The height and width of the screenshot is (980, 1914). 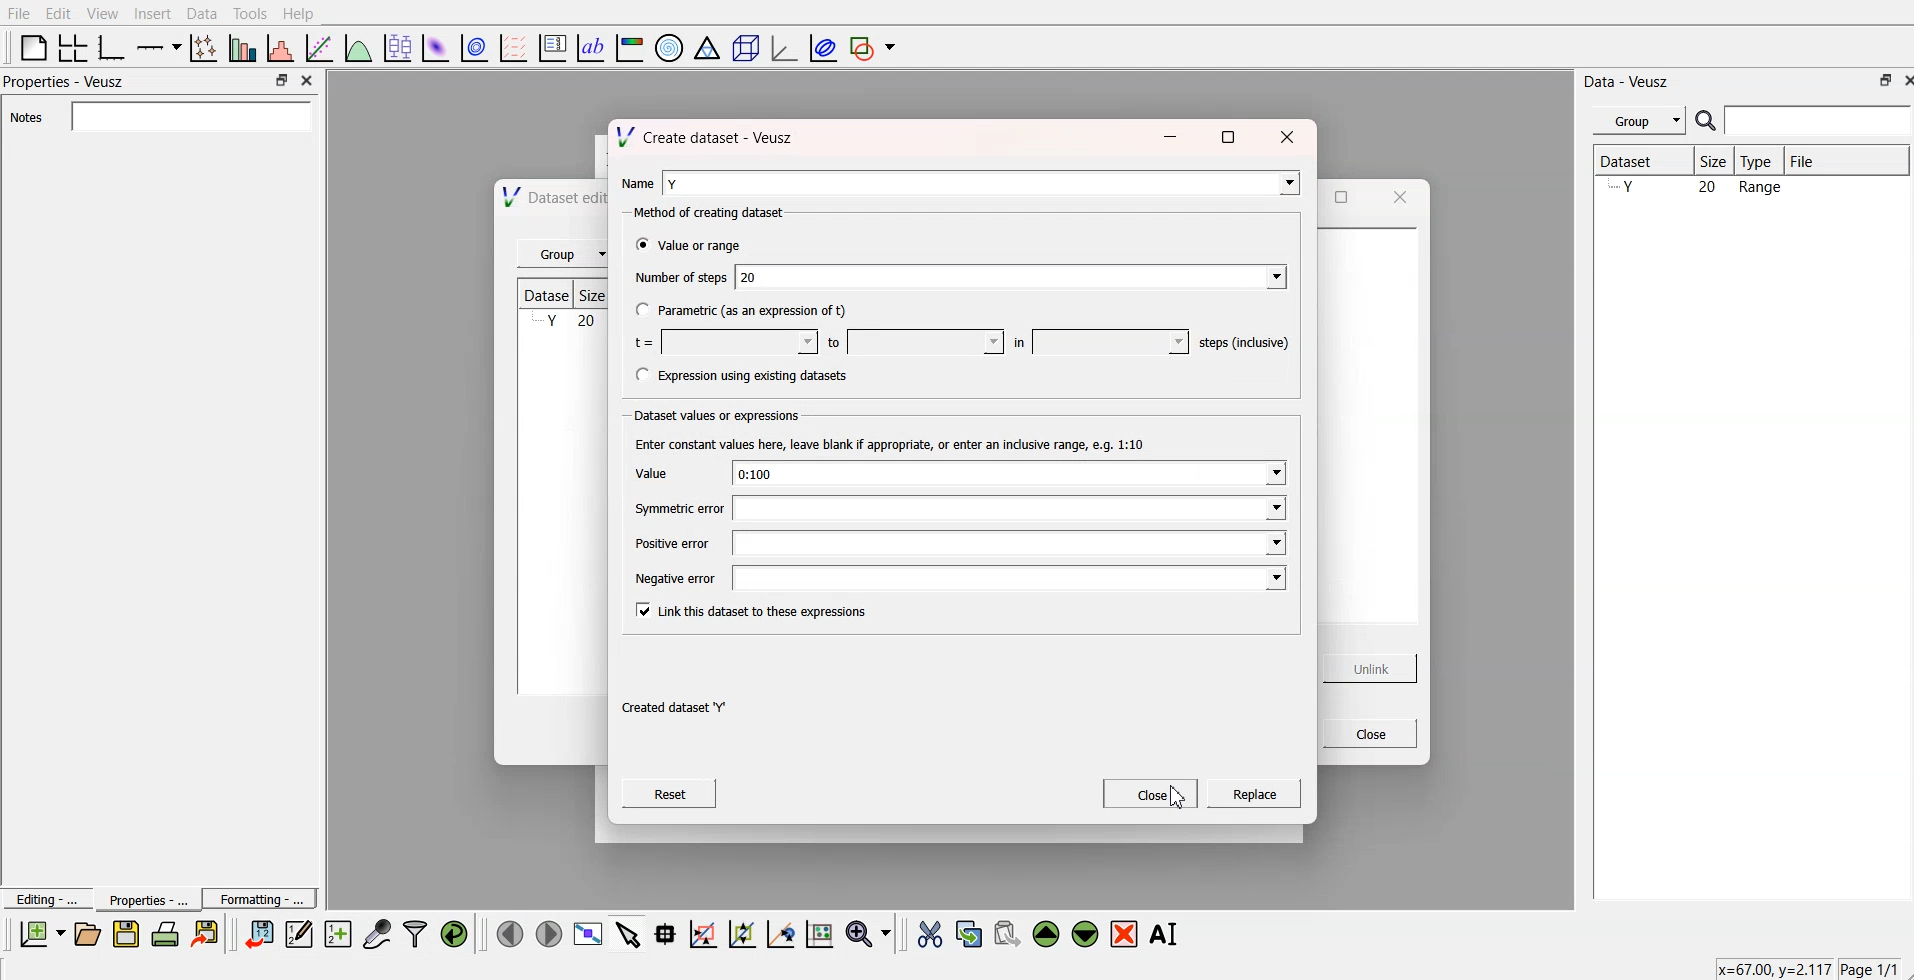 I want to click on text label, so click(x=591, y=48).